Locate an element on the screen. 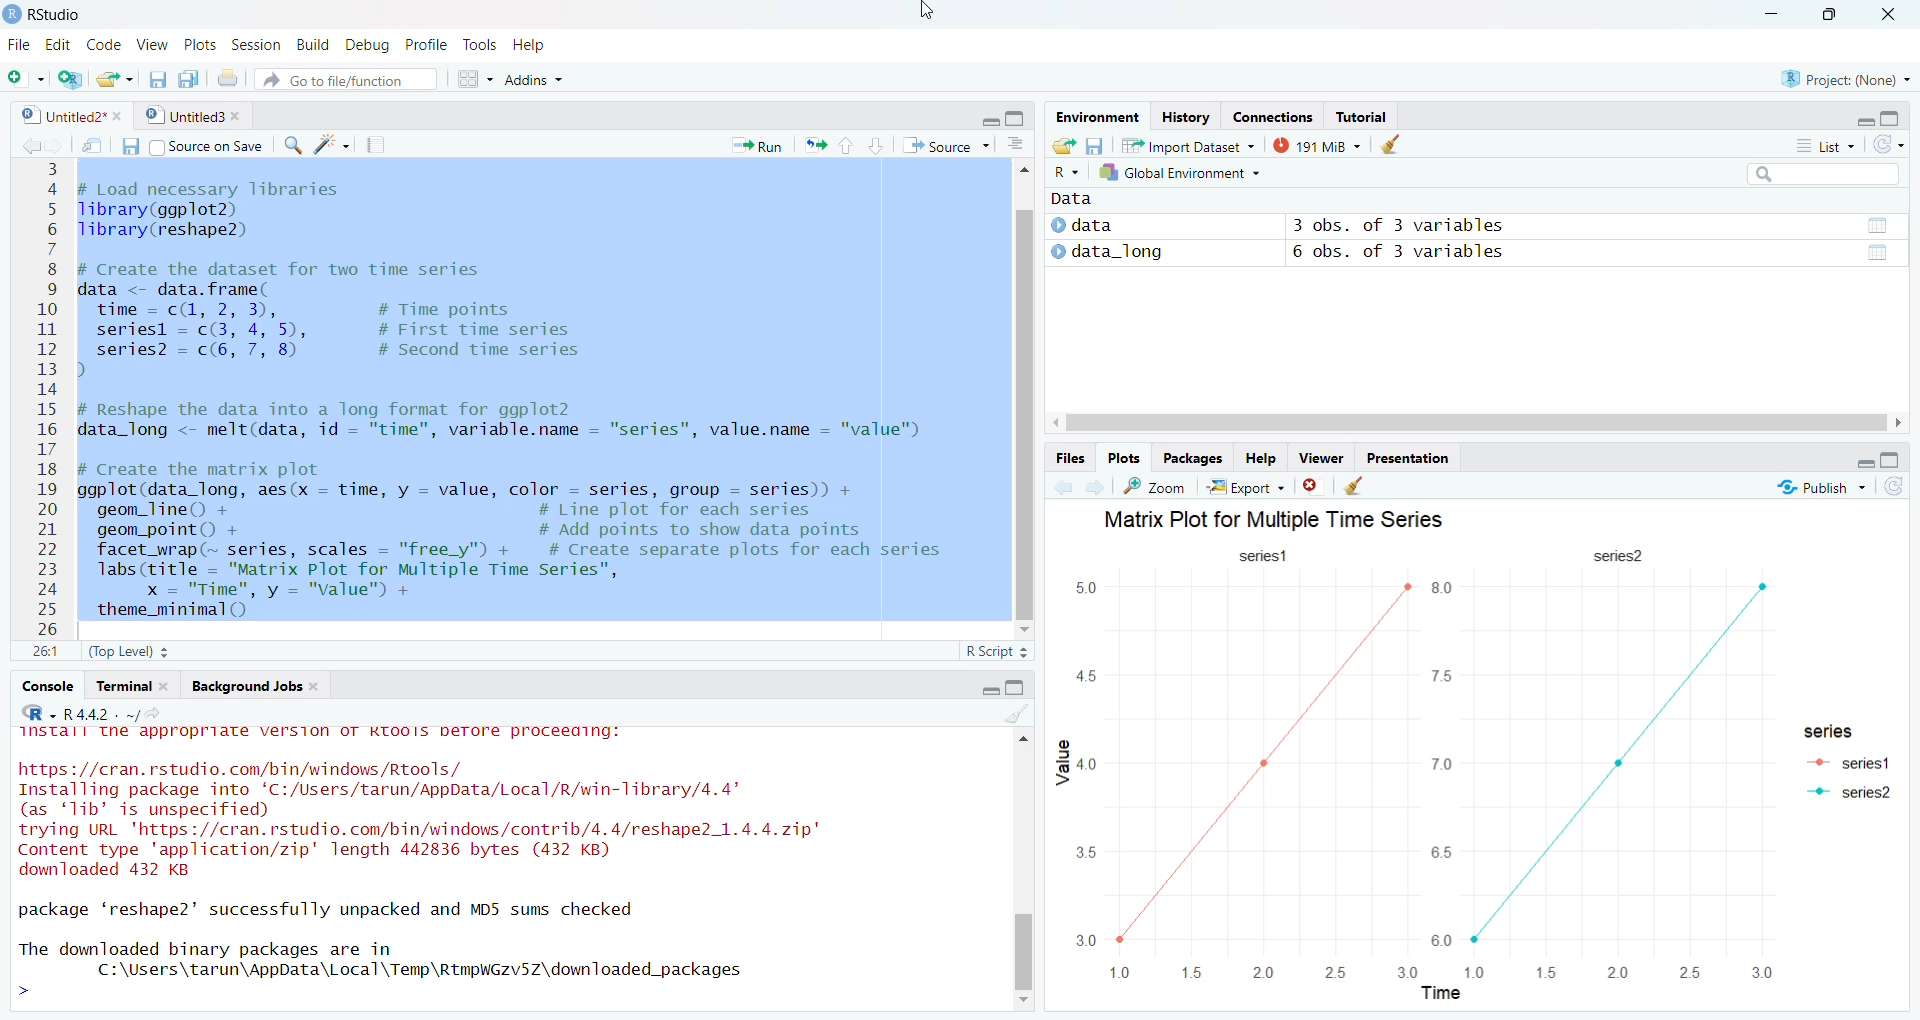 The width and height of the screenshot is (1920, 1020). Session is located at coordinates (255, 45).